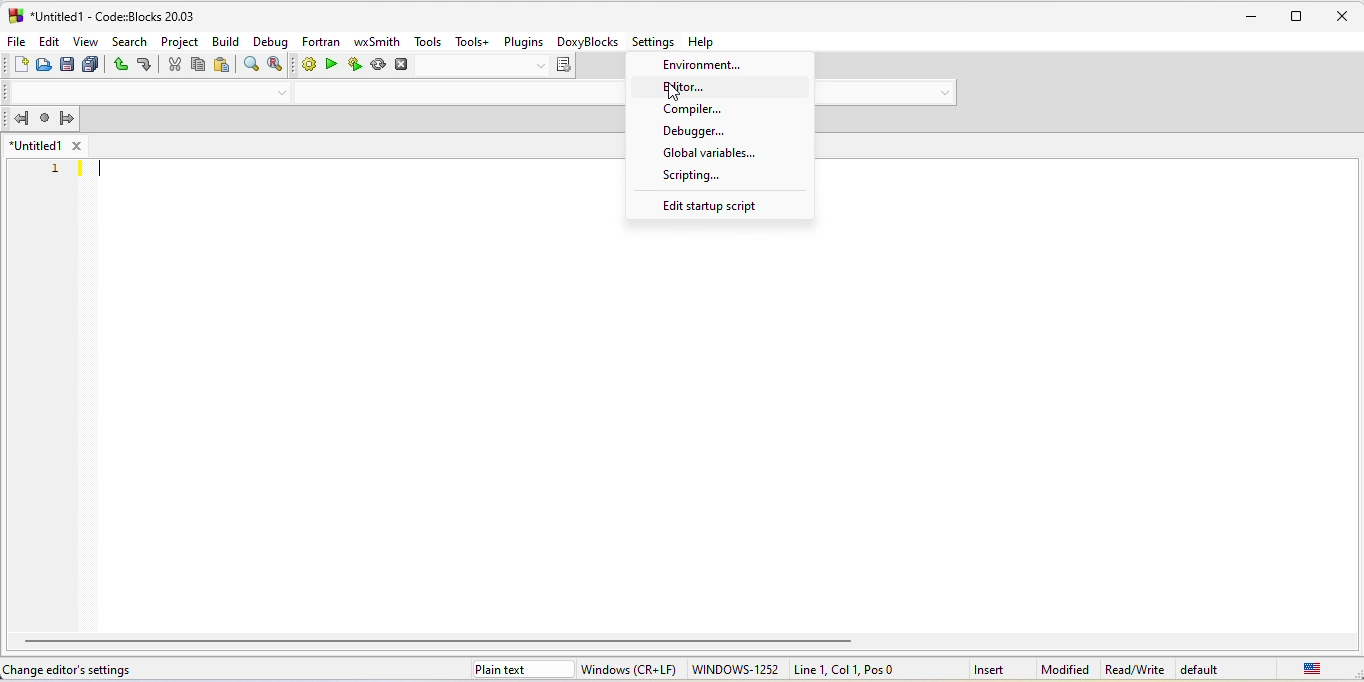 The height and width of the screenshot is (682, 1364). I want to click on search, so click(130, 41).